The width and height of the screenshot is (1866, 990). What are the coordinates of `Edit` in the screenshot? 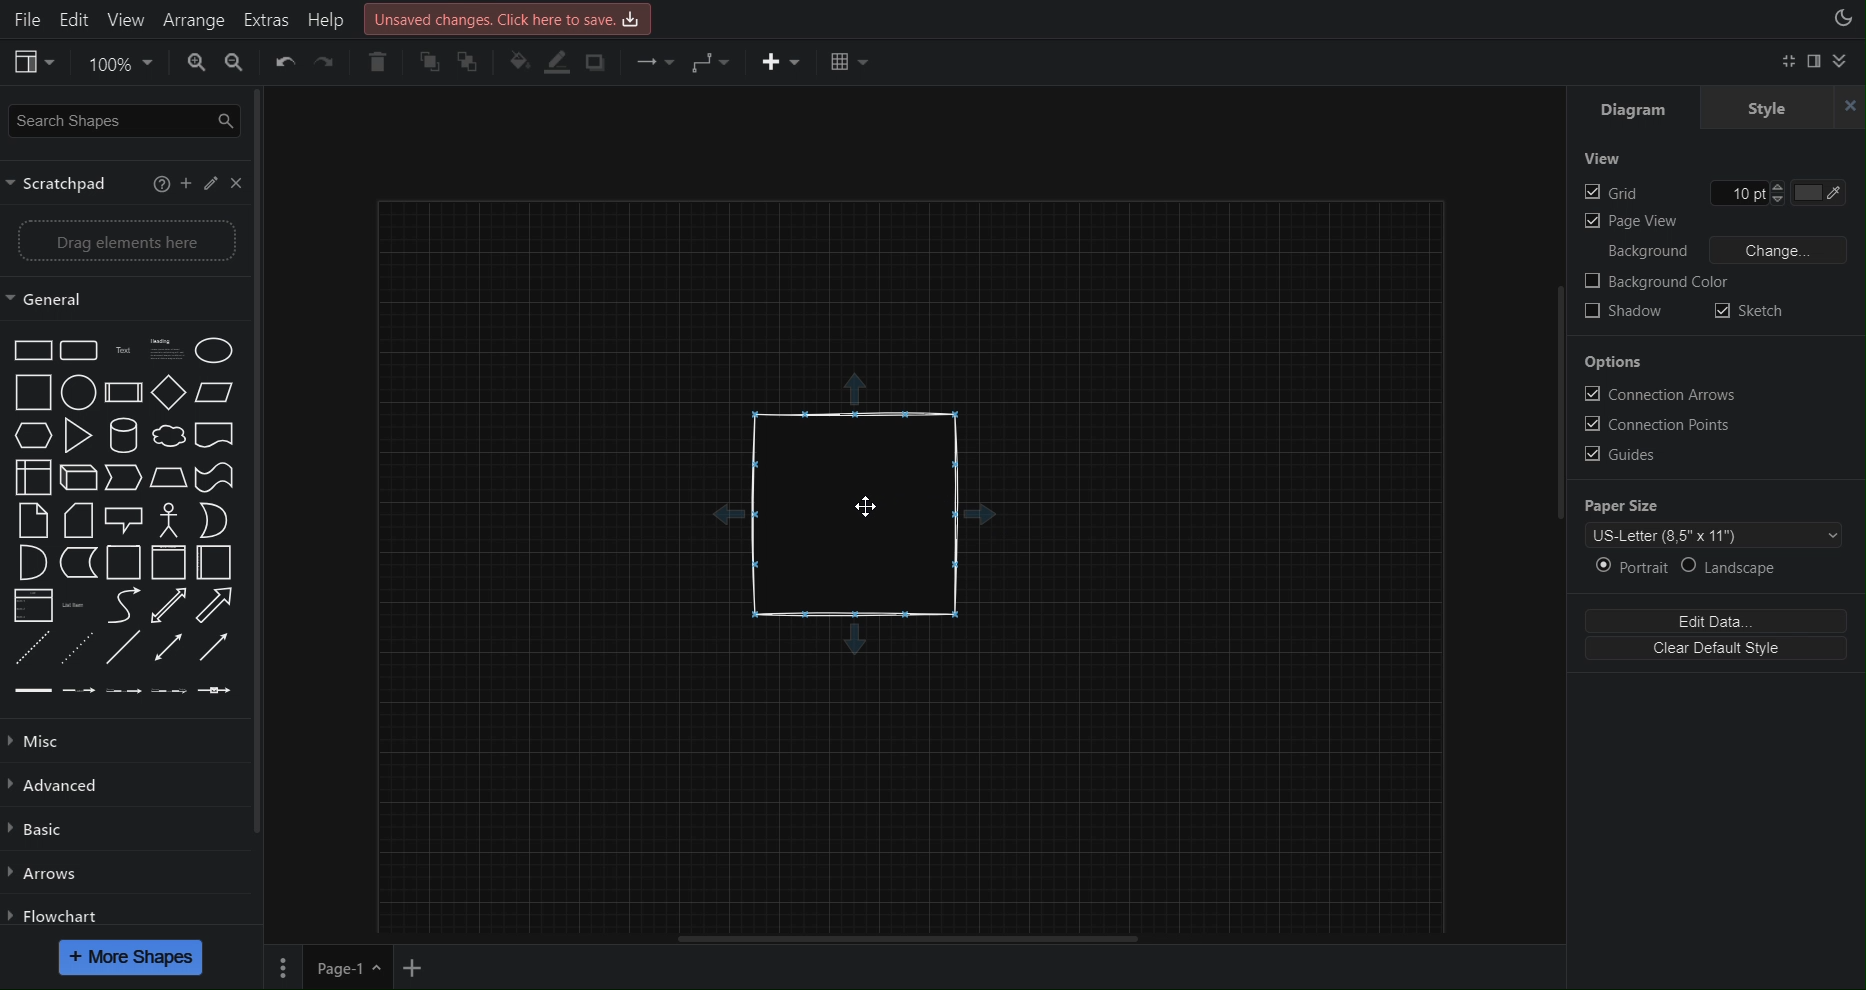 It's located at (73, 16).